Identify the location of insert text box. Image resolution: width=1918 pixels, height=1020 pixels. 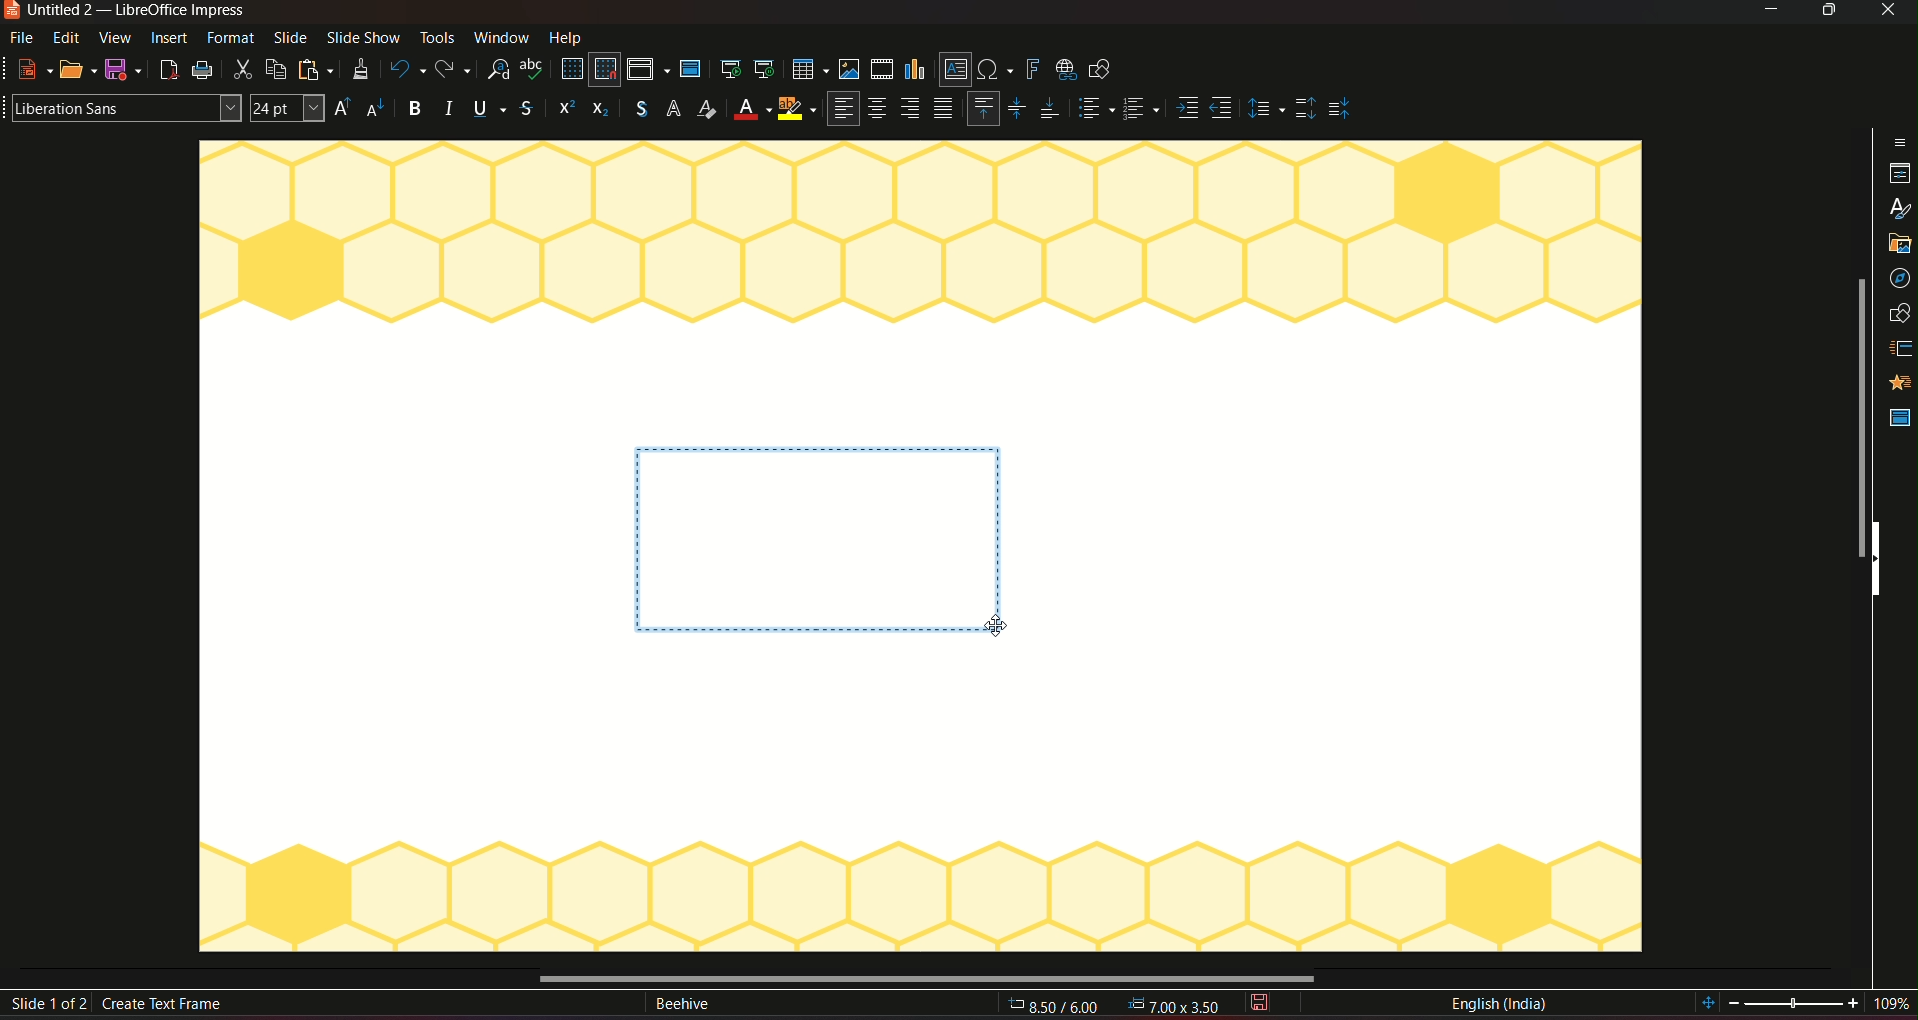
(954, 70).